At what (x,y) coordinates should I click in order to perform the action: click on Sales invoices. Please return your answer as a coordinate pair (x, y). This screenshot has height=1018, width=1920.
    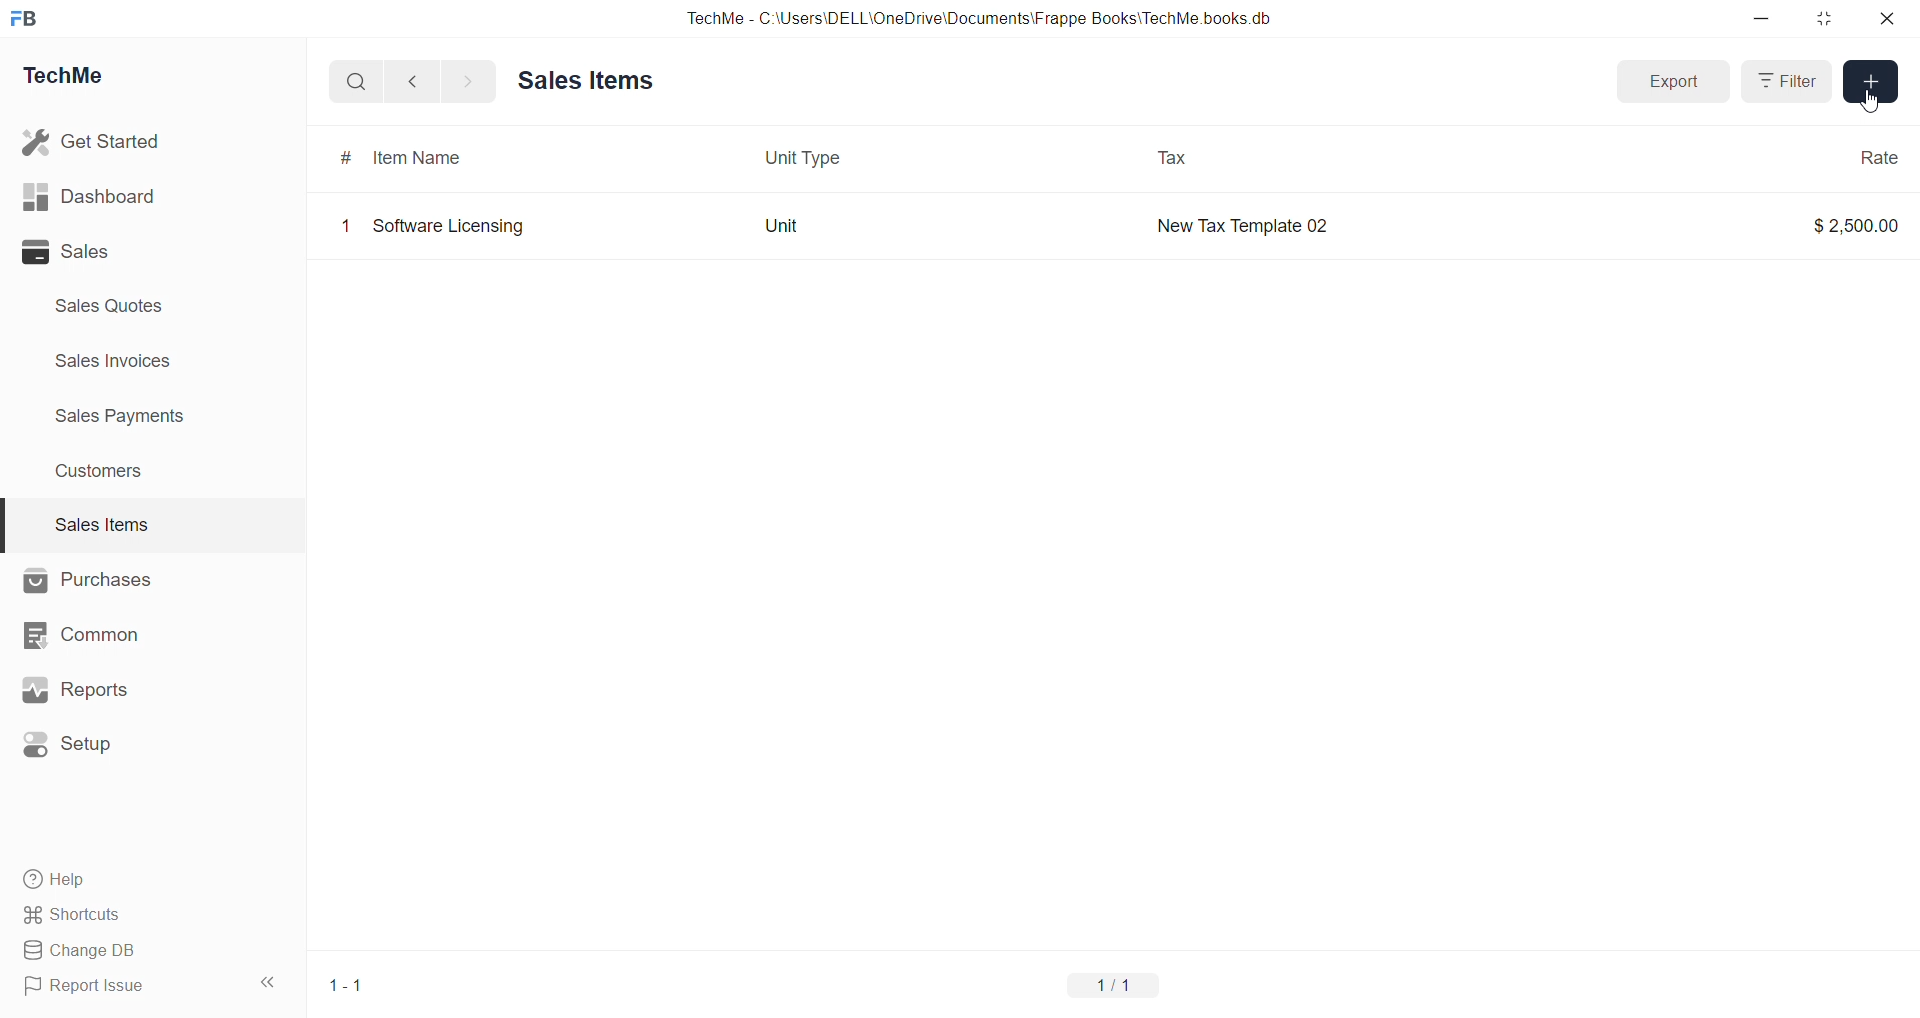
    Looking at the image, I should click on (117, 361).